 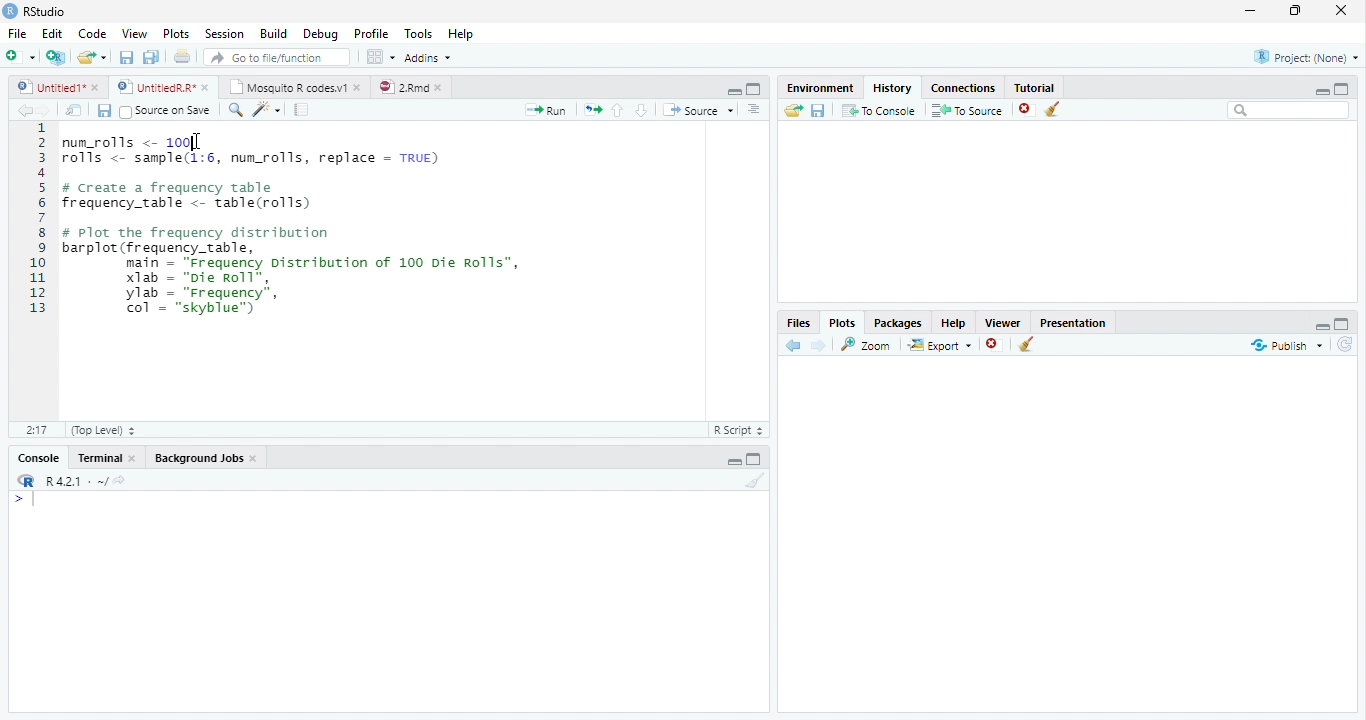 What do you see at coordinates (1343, 11) in the screenshot?
I see `Close` at bounding box center [1343, 11].